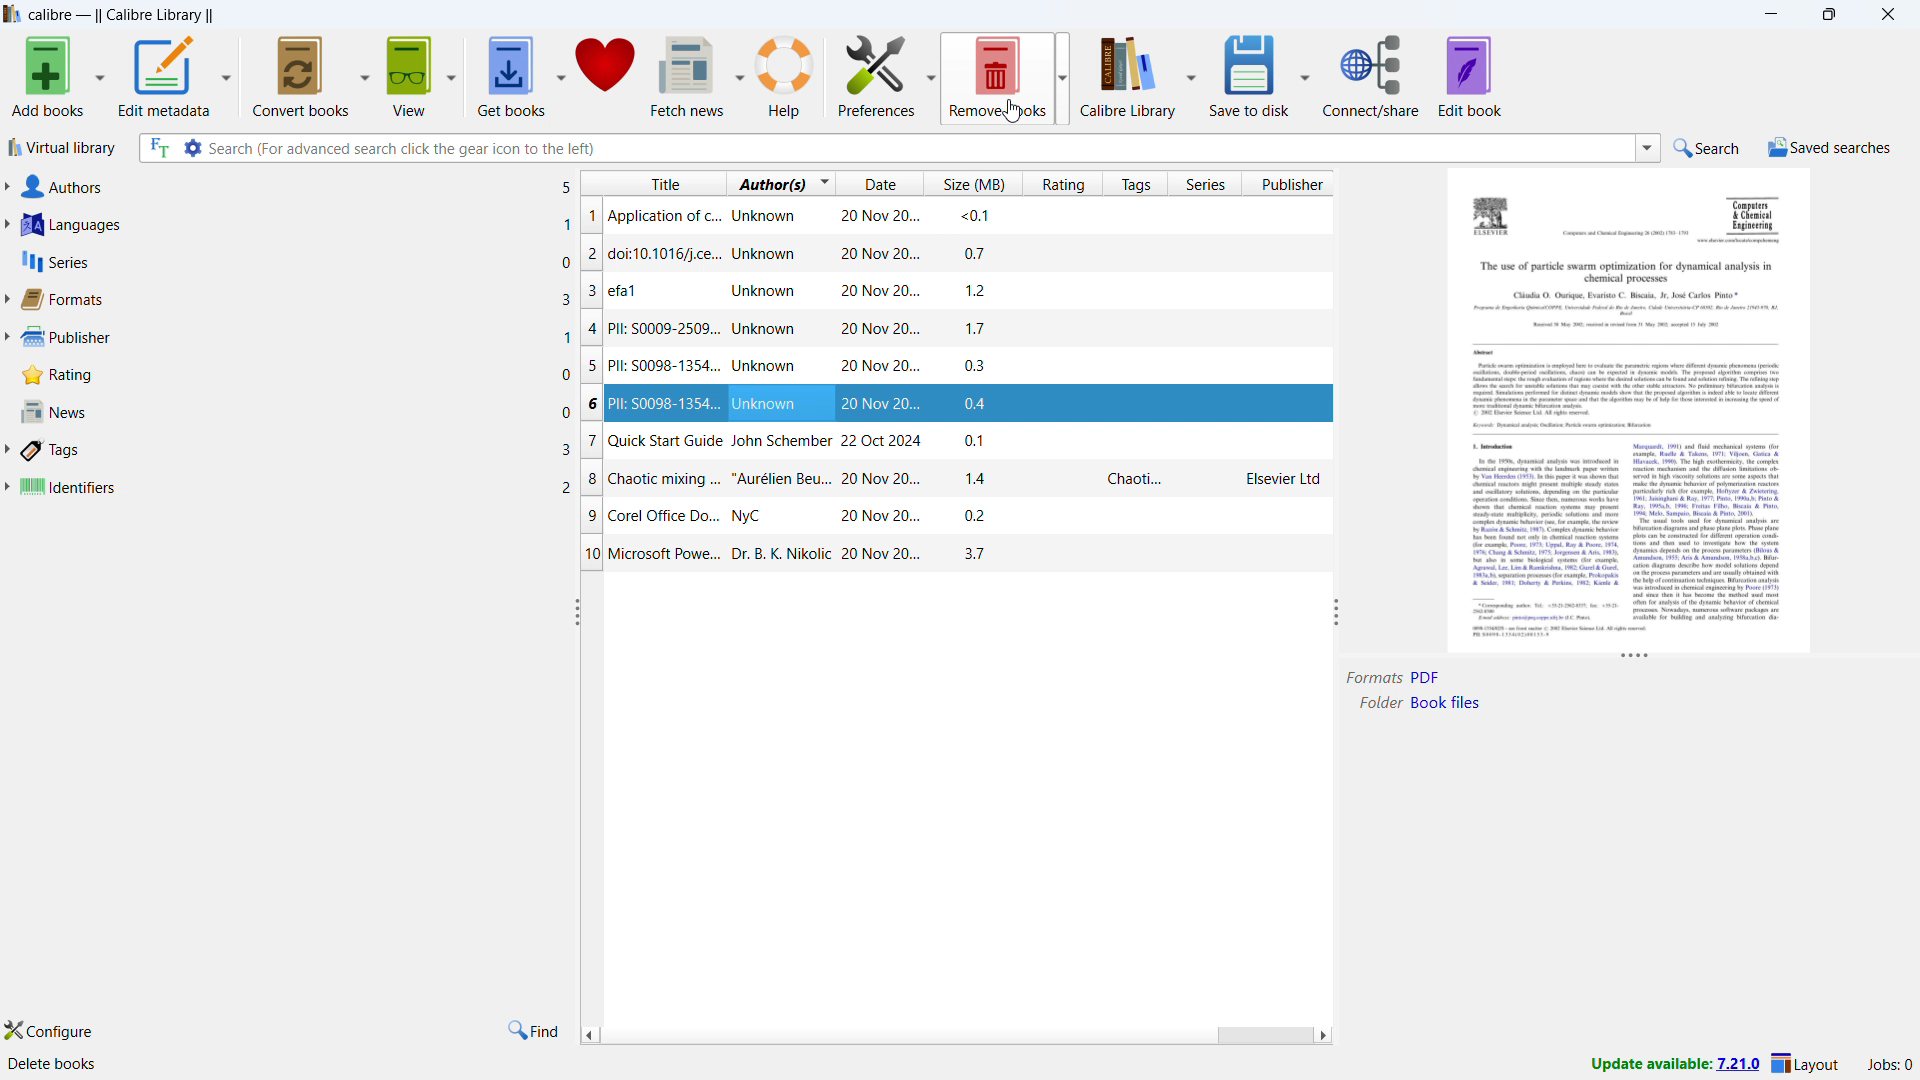 The width and height of the screenshot is (1920, 1080). I want to click on edit book, so click(1470, 76).